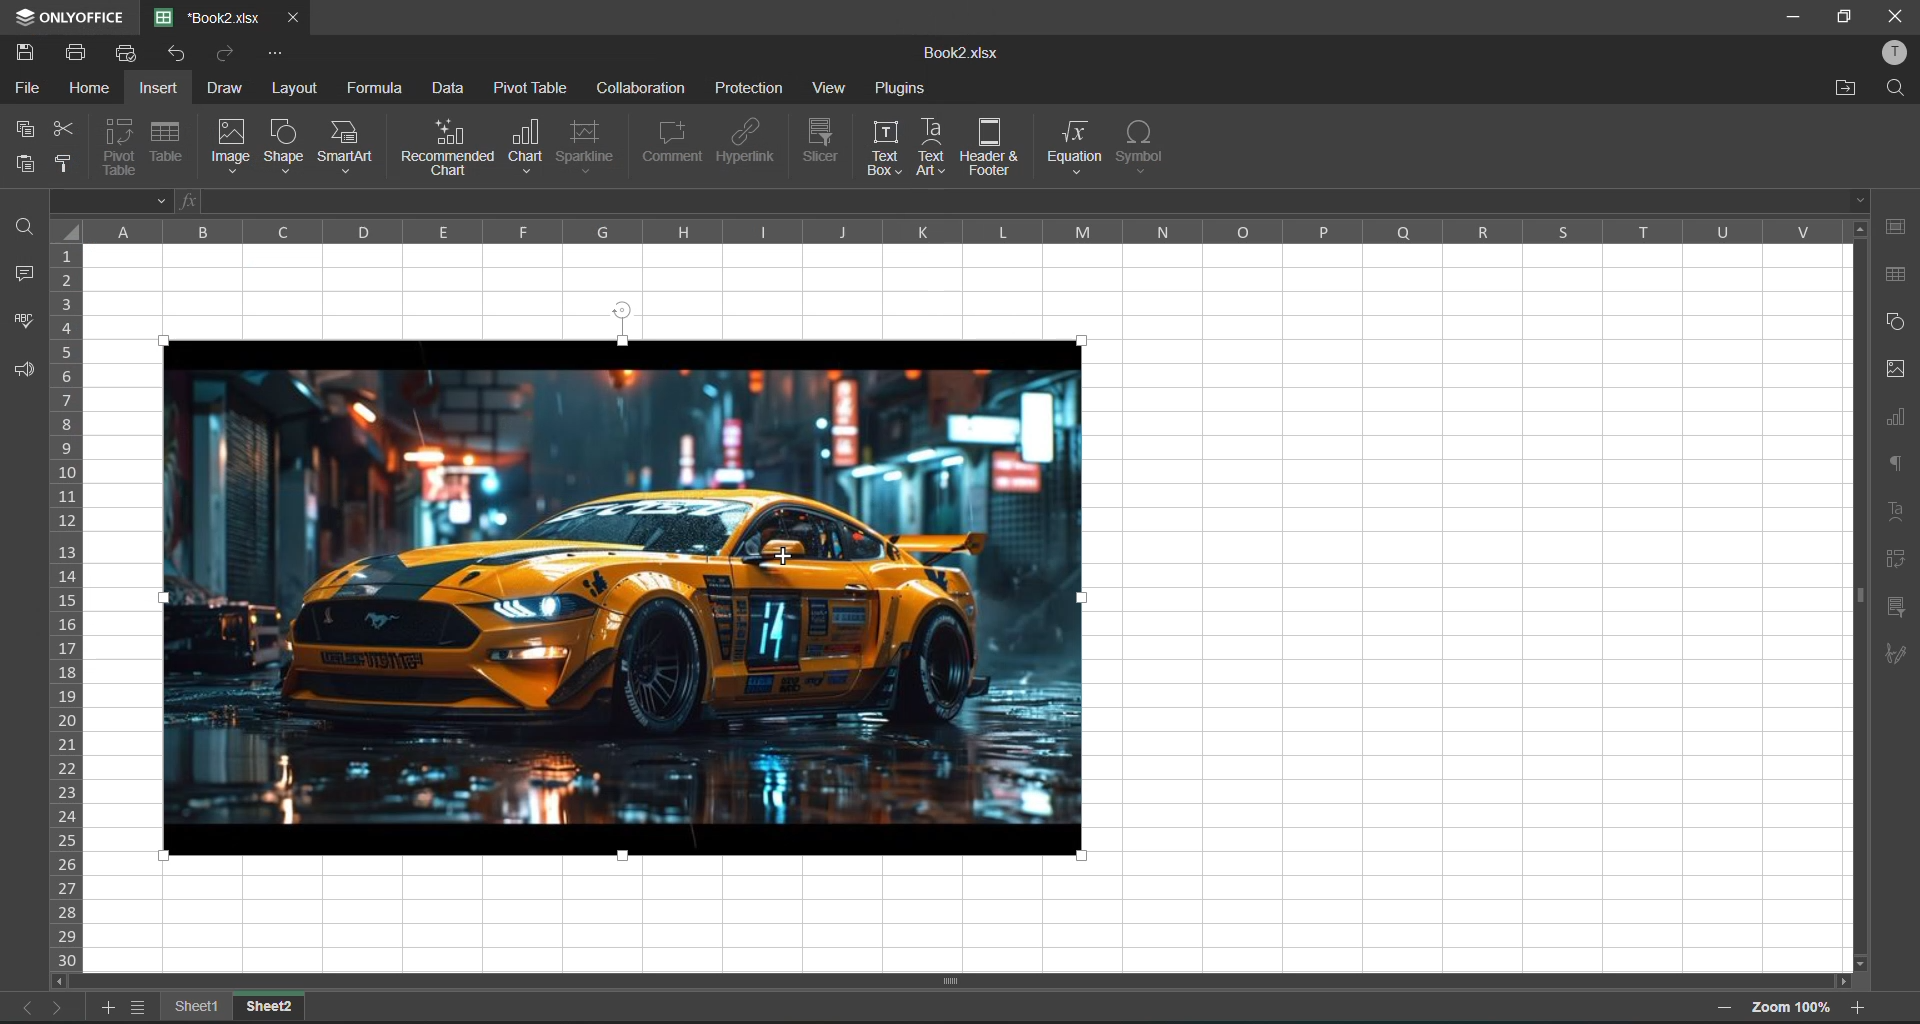  I want to click on slicer, so click(823, 138).